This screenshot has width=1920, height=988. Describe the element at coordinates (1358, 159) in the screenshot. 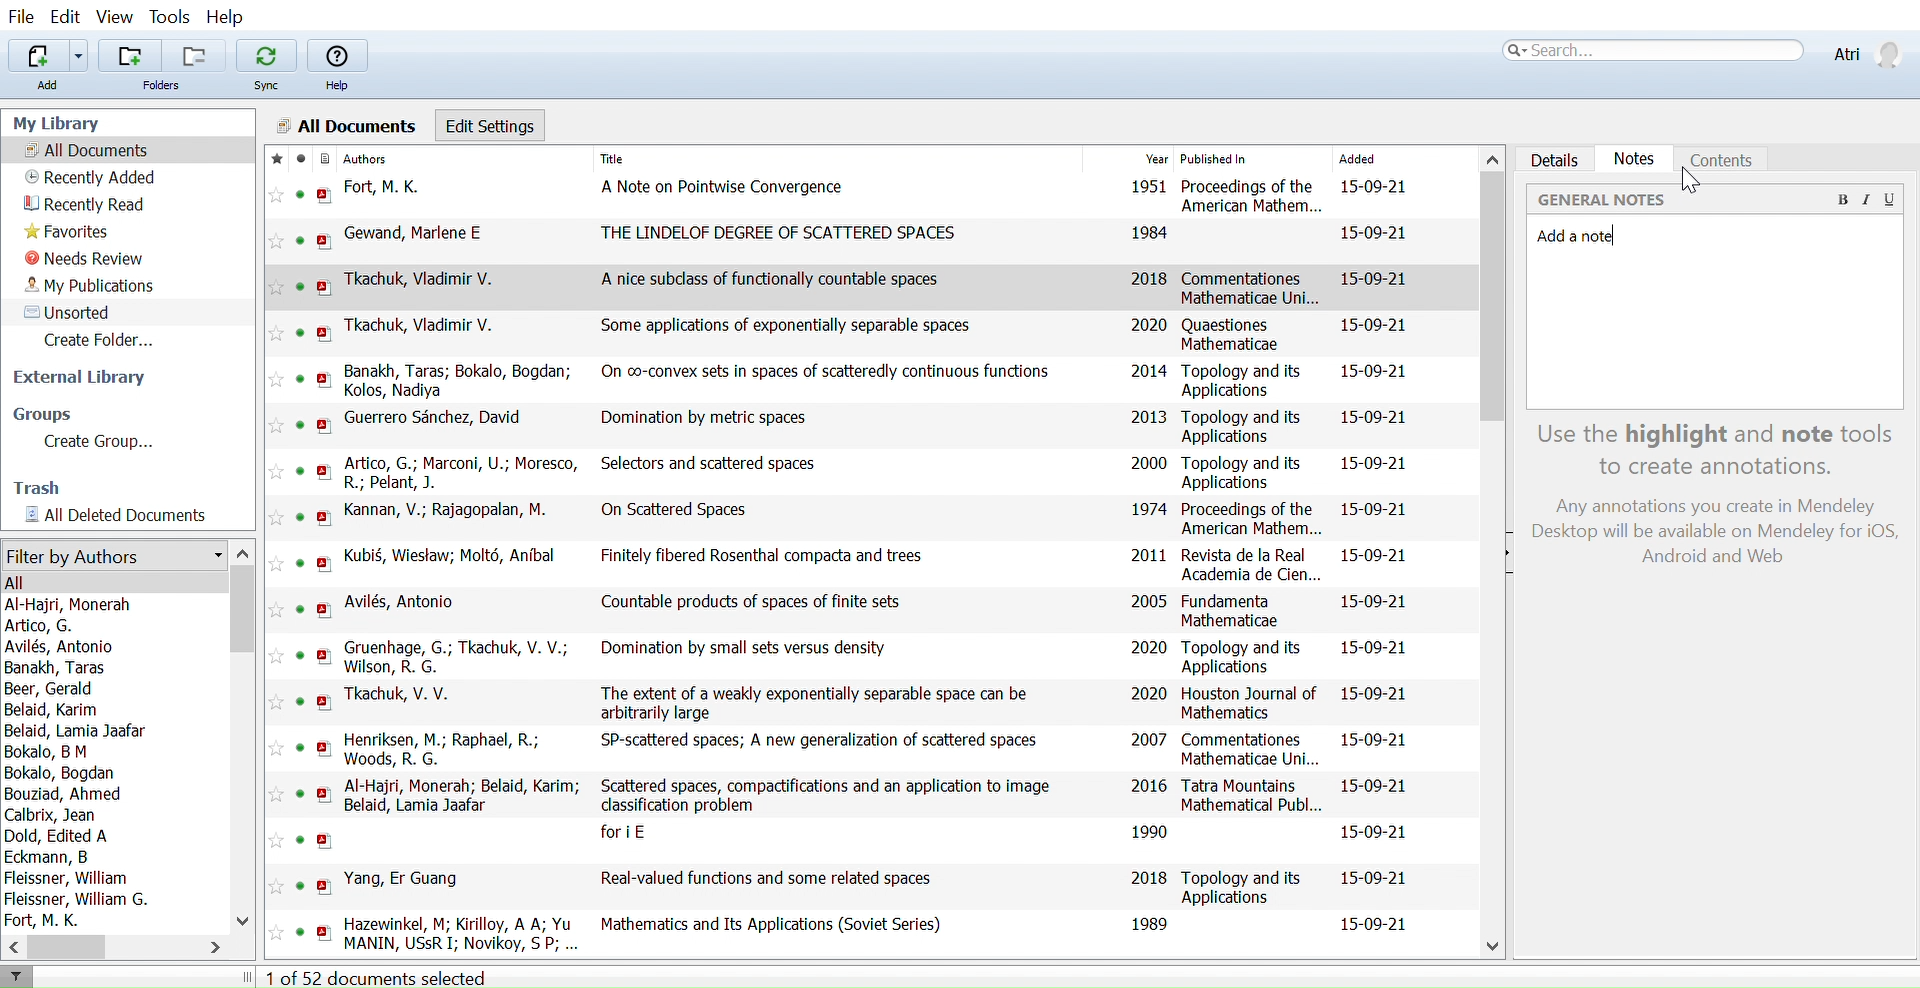

I see `Added` at that location.